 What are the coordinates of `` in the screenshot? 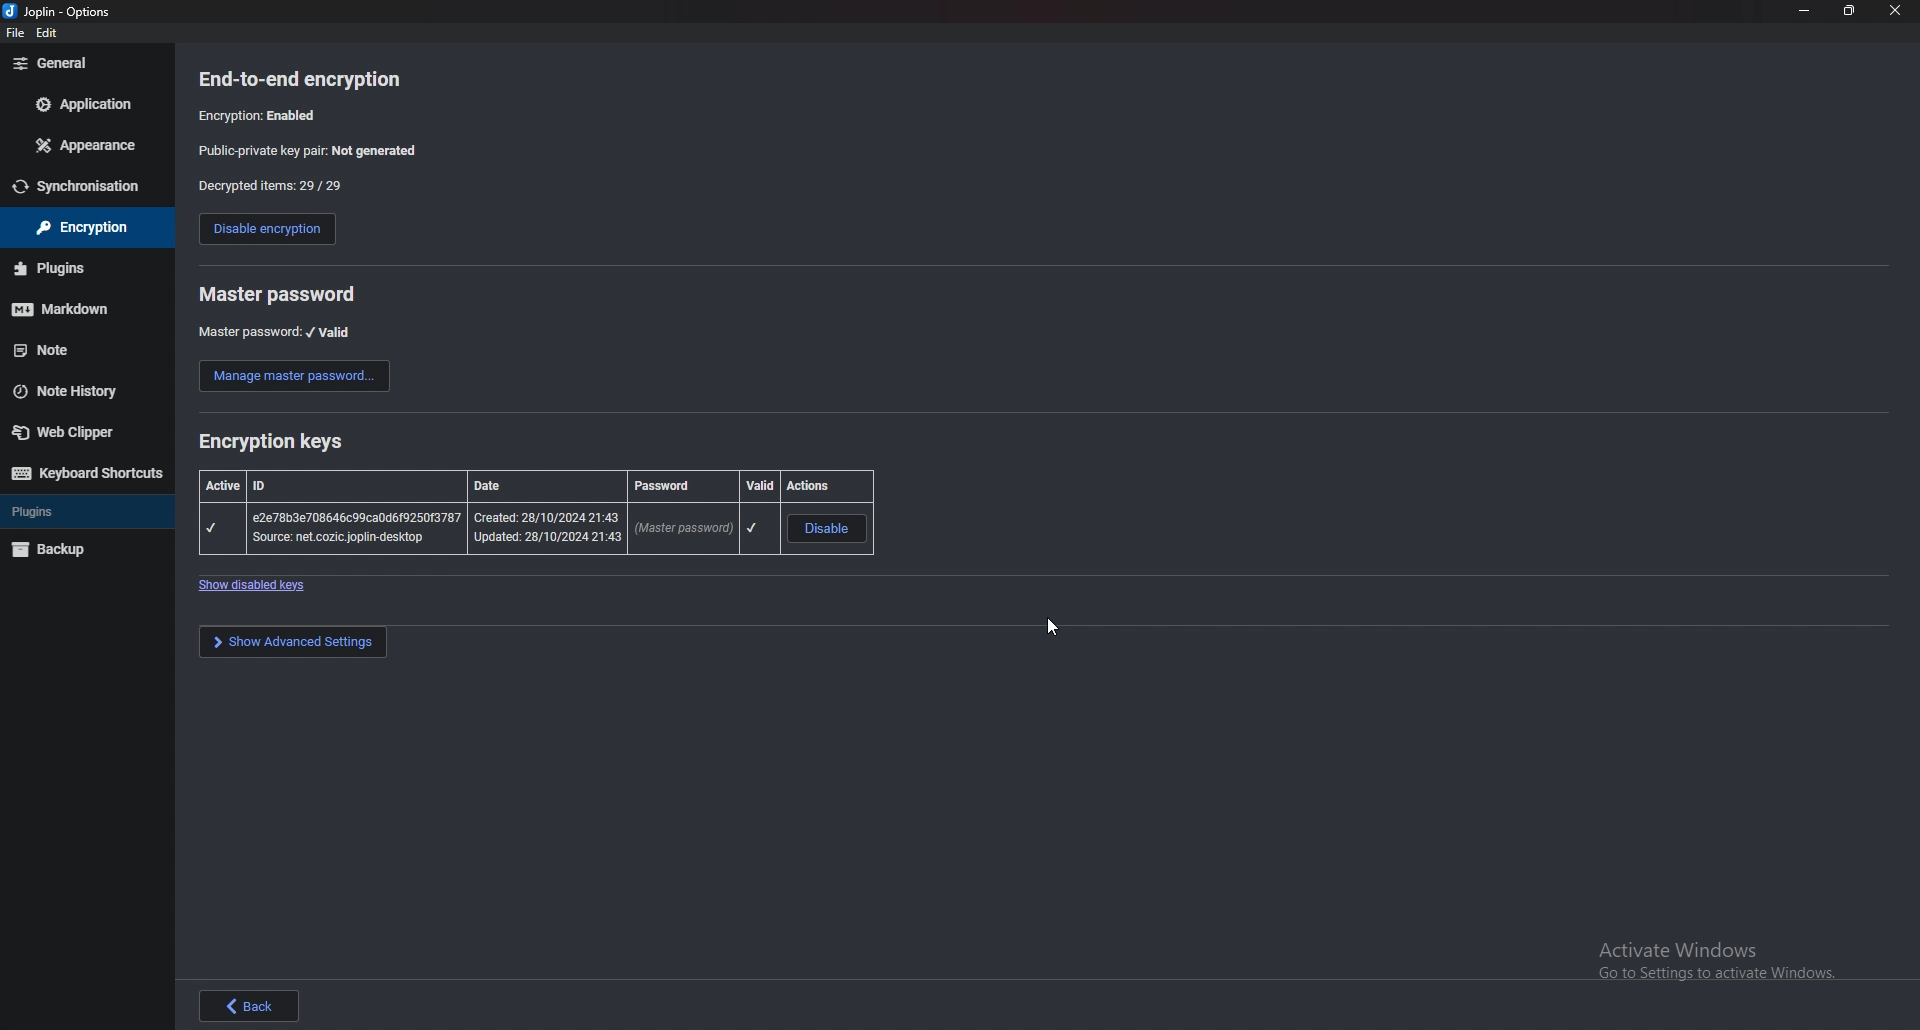 It's located at (1727, 961).